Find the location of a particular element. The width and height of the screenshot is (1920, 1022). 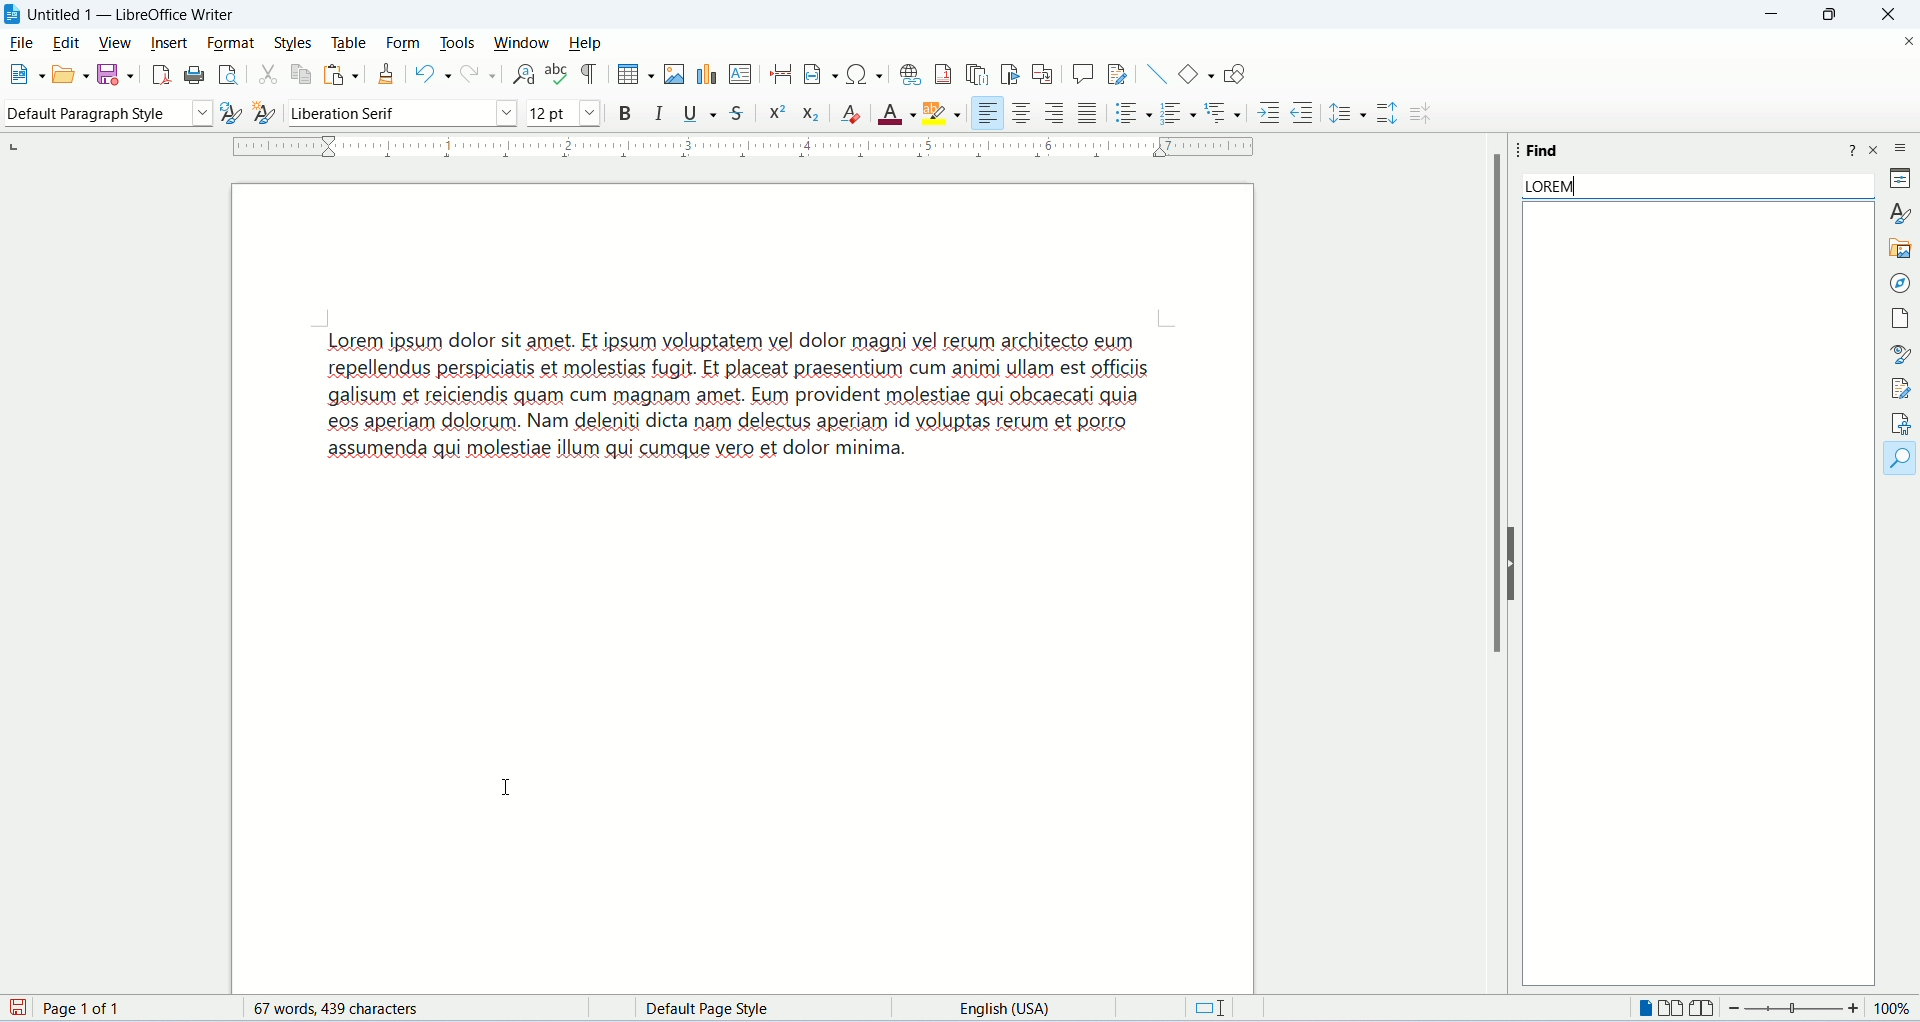

Untitled 1 - LibreOffice Writer is located at coordinates (130, 14).